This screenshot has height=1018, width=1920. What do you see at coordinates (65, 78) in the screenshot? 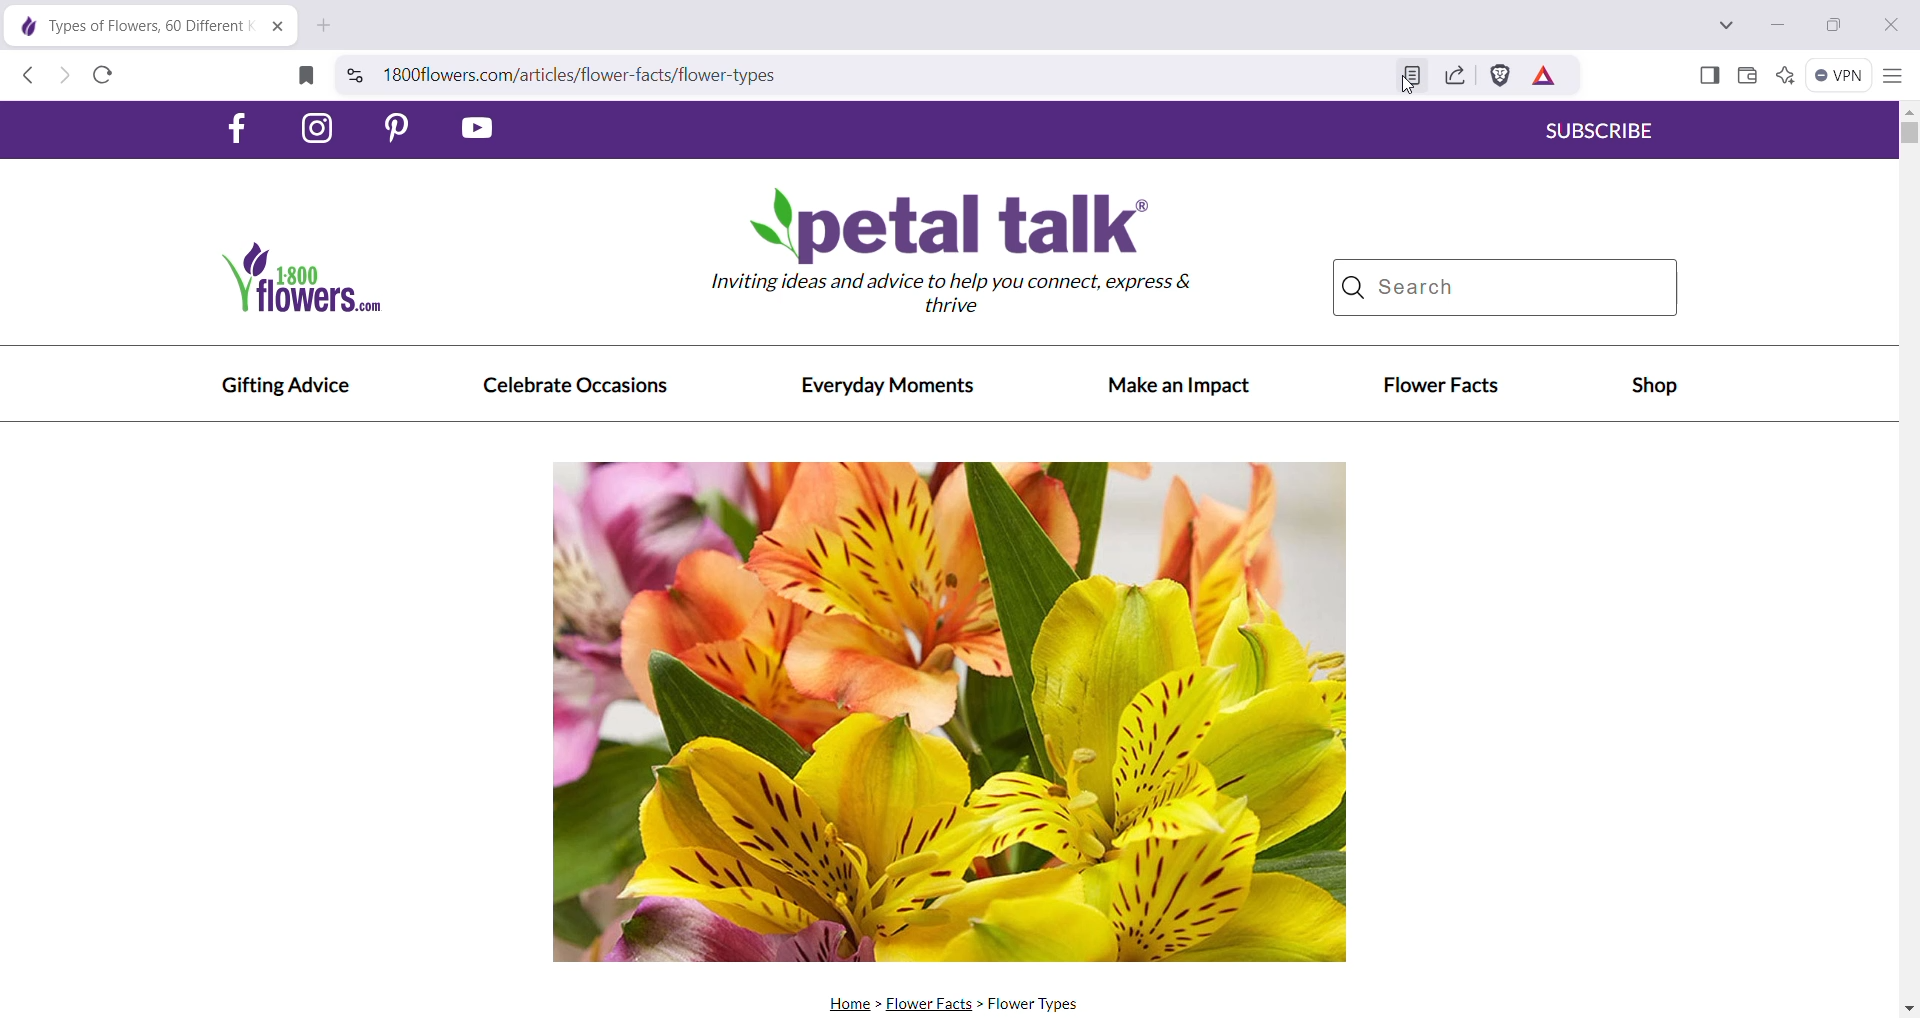
I see `Click to go forward, hold to see history` at bounding box center [65, 78].